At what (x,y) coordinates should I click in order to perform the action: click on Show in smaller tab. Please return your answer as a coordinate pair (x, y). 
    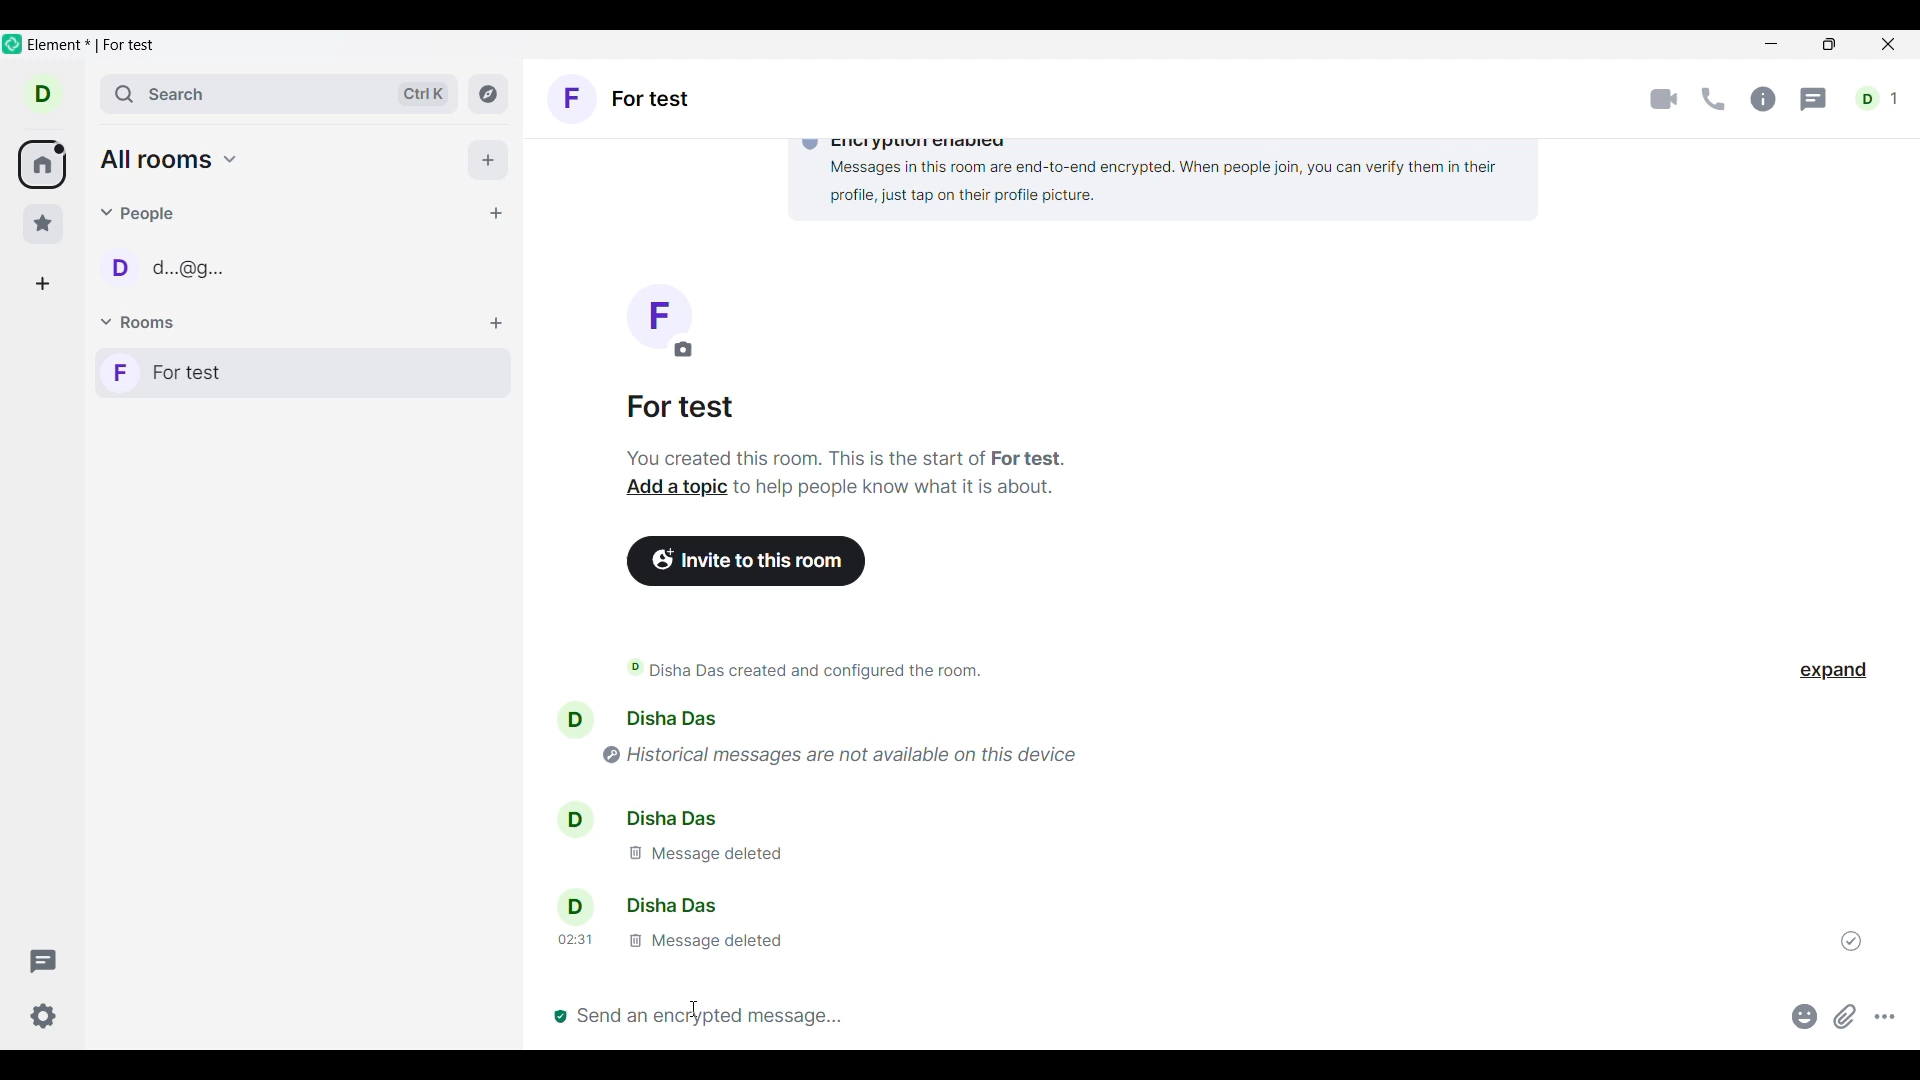
    Looking at the image, I should click on (1829, 44).